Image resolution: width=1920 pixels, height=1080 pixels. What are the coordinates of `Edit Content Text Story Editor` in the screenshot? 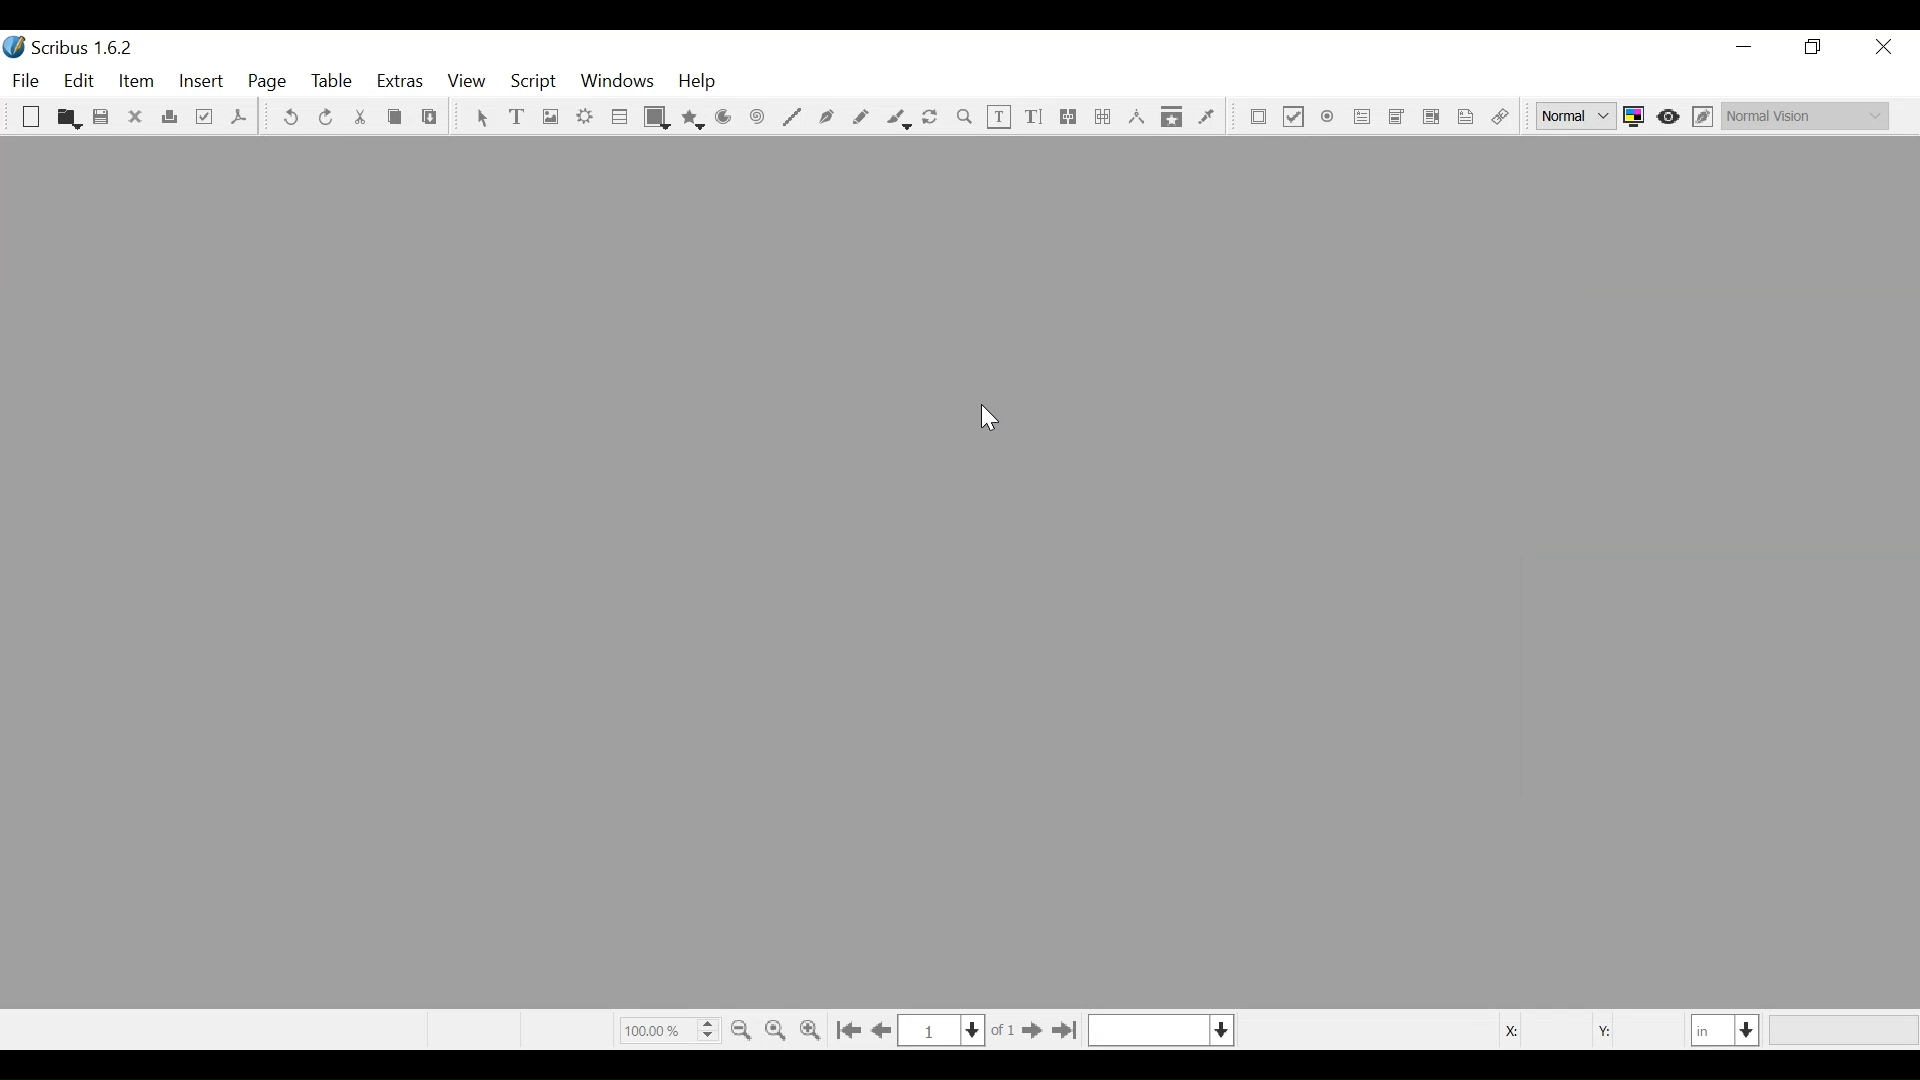 It's located at (1033, 117).